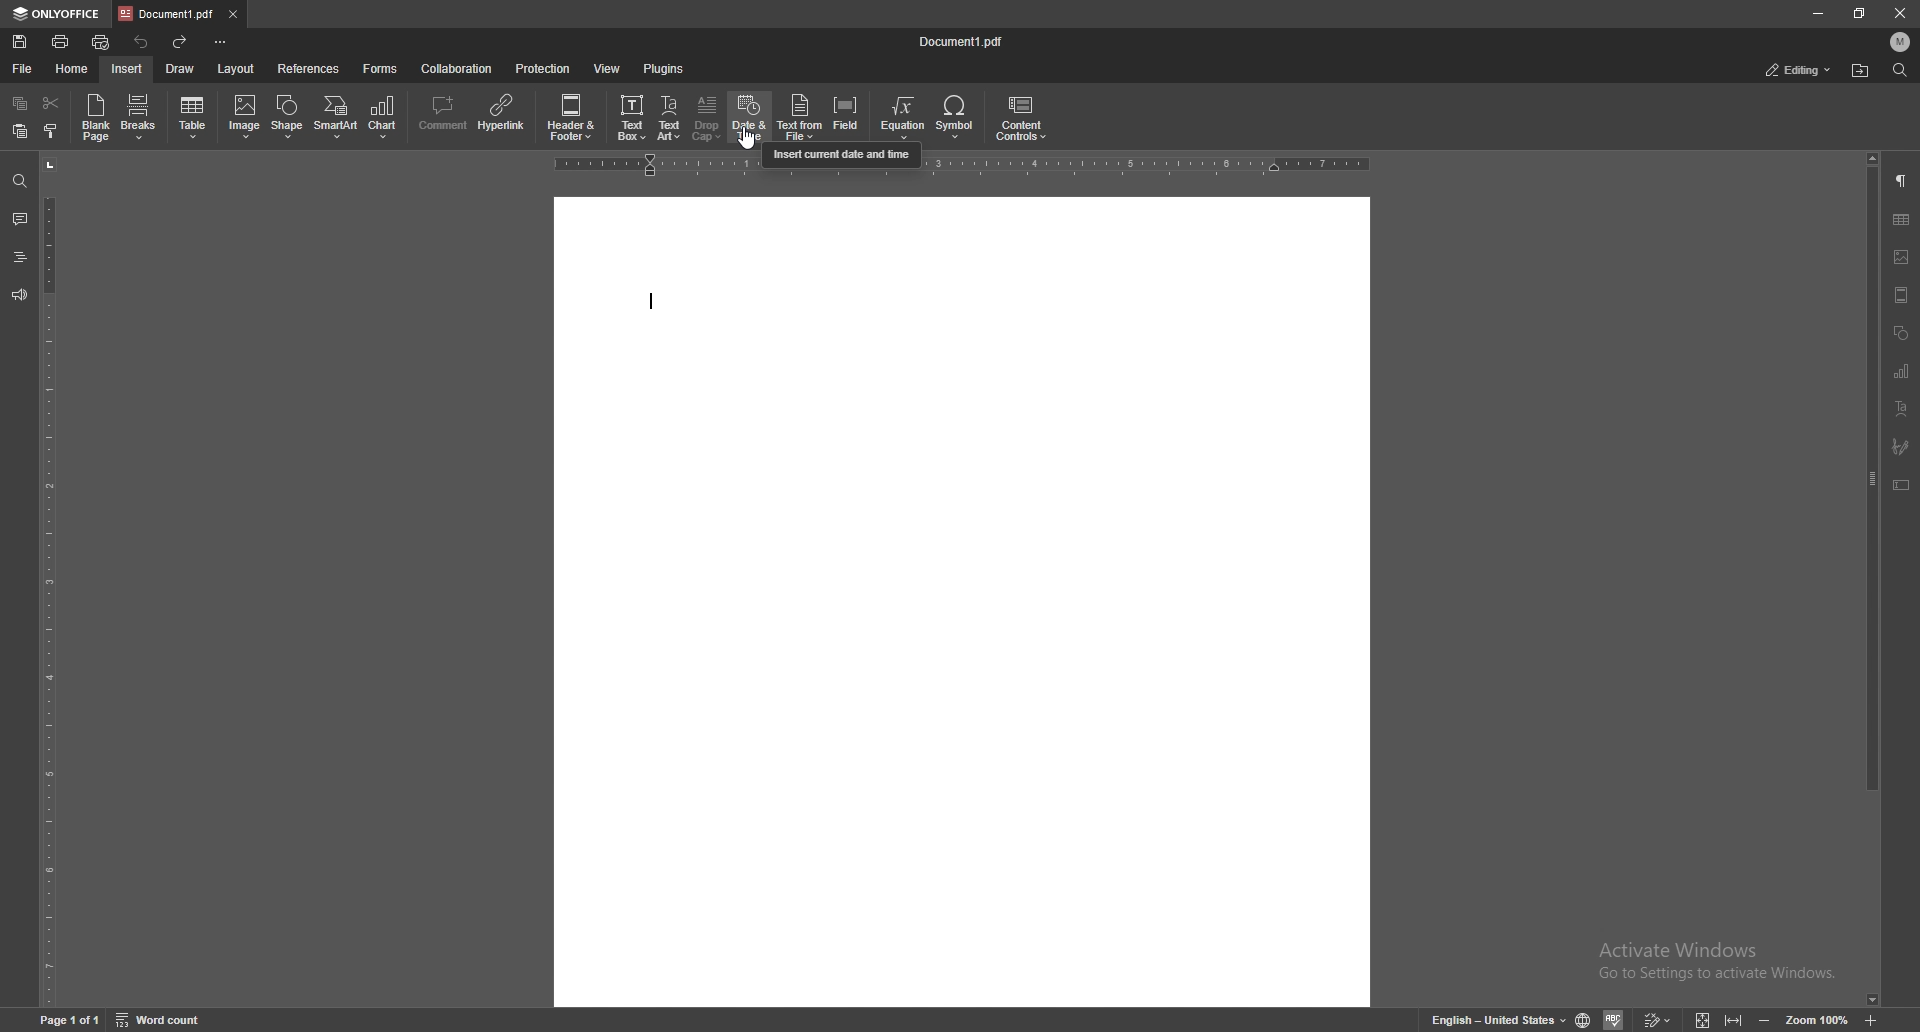 The height and width of the screenshot is (1032, 1920). What do you see at coordinates (607, 68) in the screenshot?
I see `view` at bounding box center [607, 68].